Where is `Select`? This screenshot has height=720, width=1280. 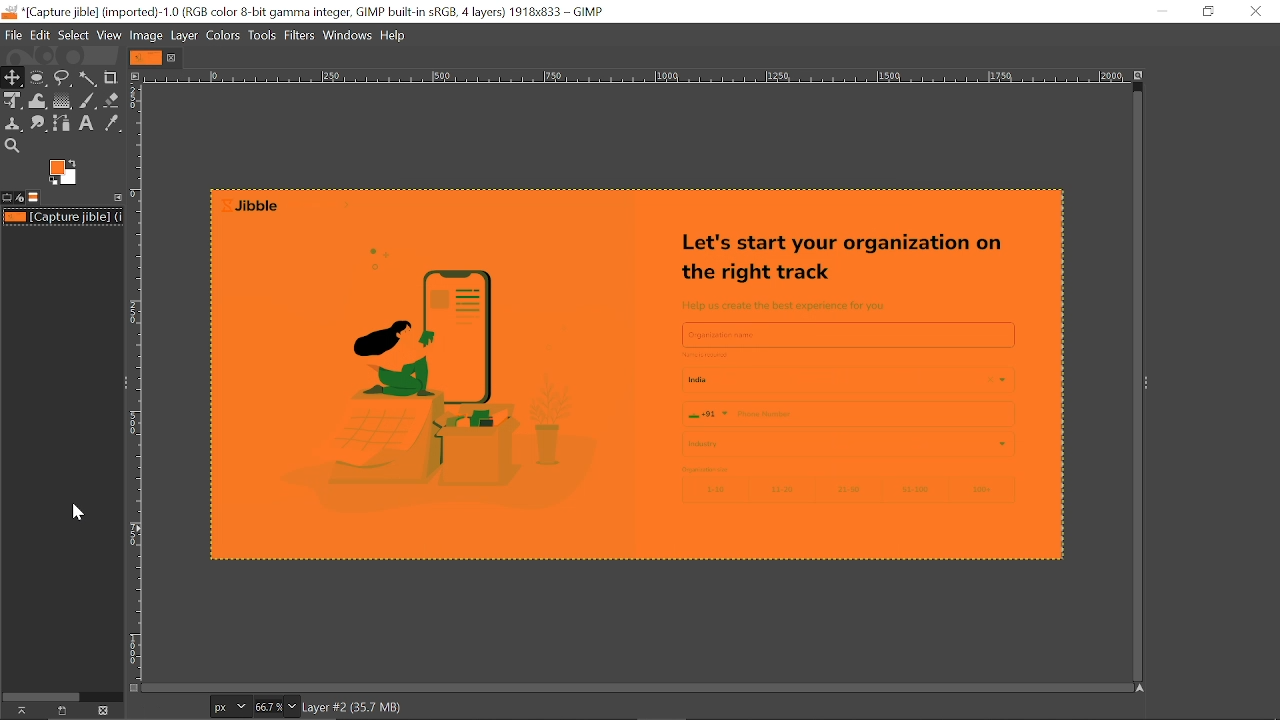
Select is located at coordinates (75, 35).